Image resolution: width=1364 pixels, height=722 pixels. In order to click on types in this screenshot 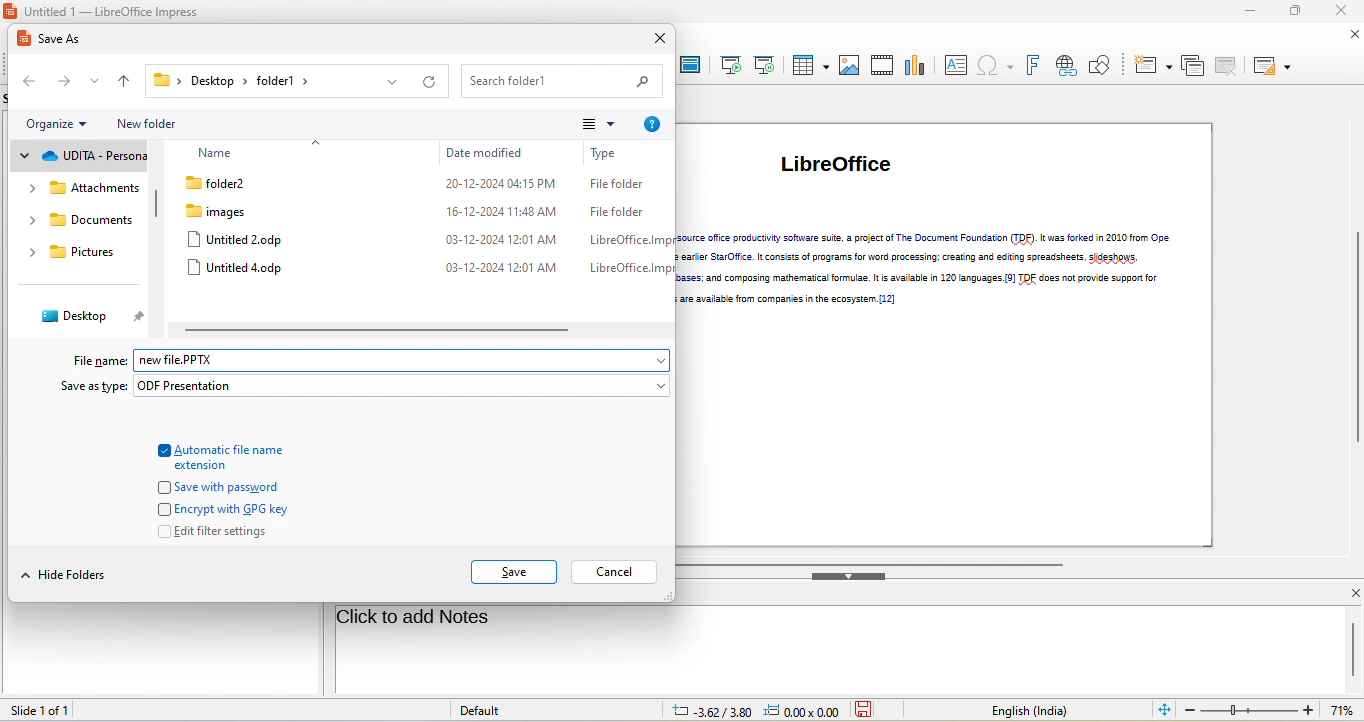, I will do `click(620, 153)`.